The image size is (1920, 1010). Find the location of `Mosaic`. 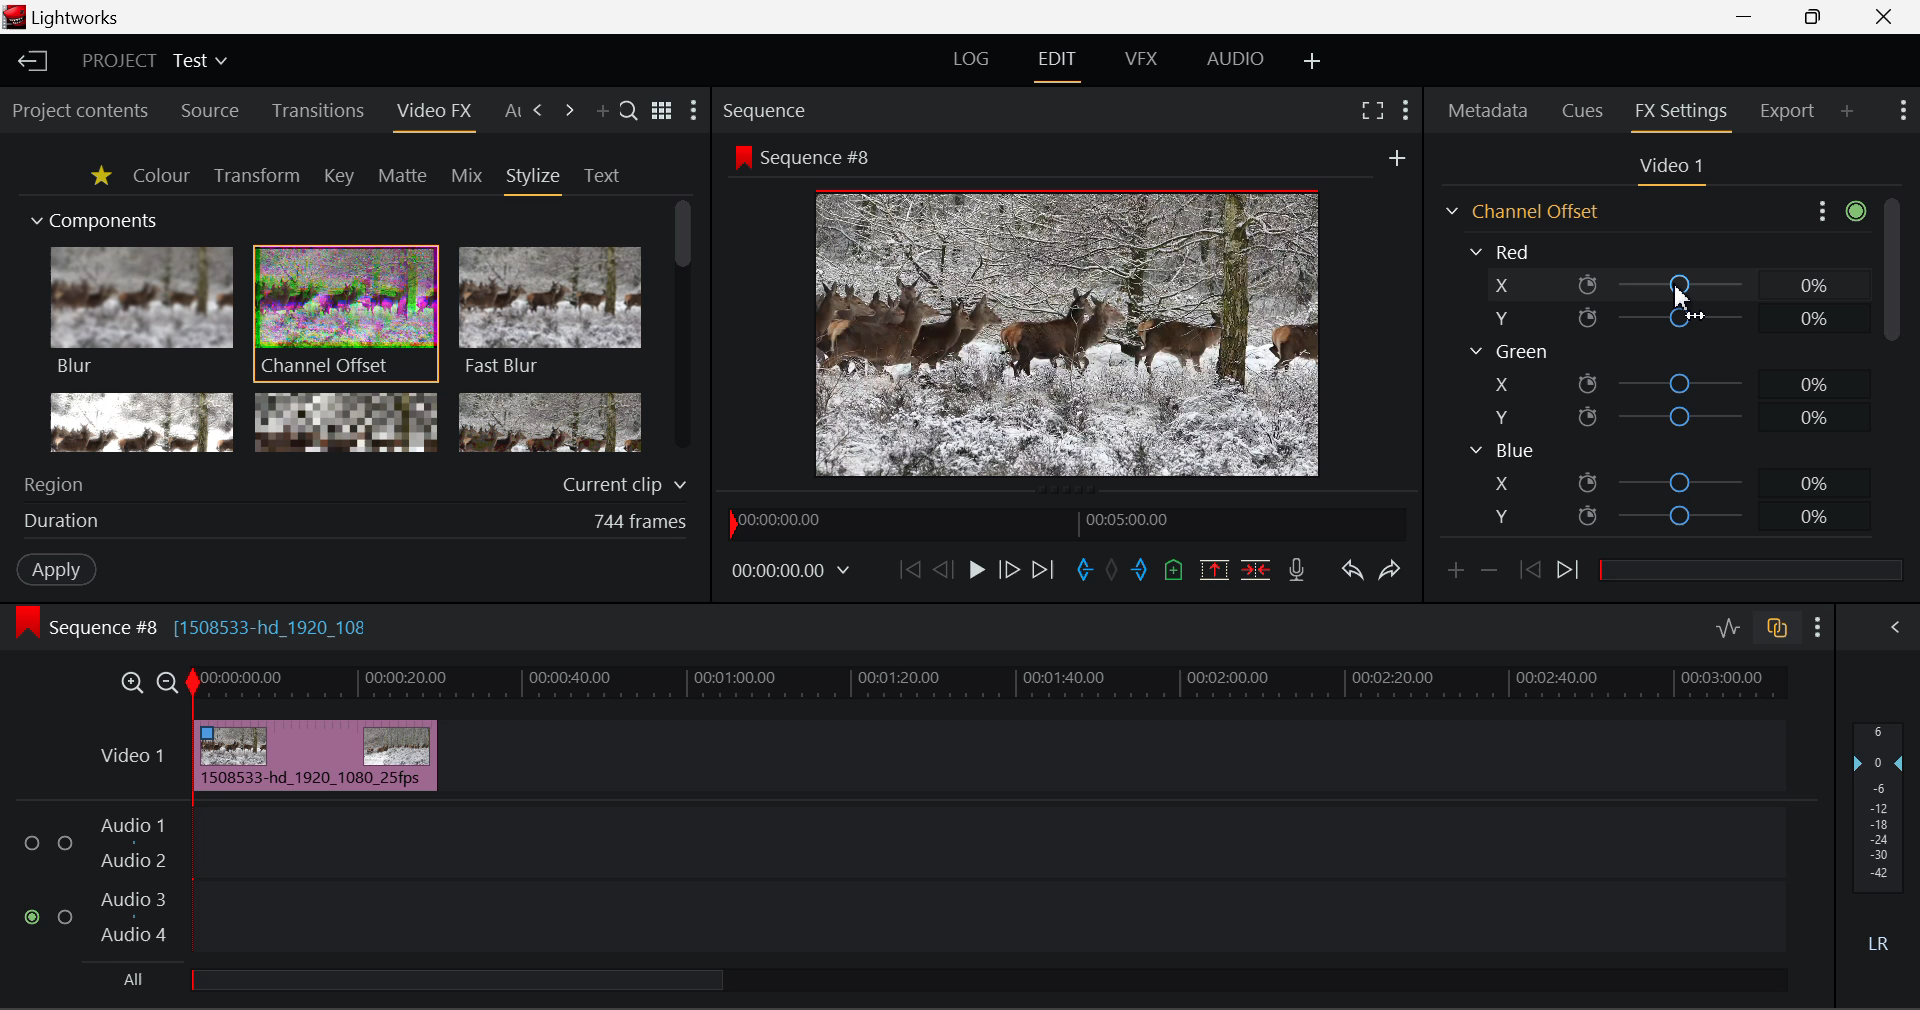

Mosaic is located at coordinates (346, 421).